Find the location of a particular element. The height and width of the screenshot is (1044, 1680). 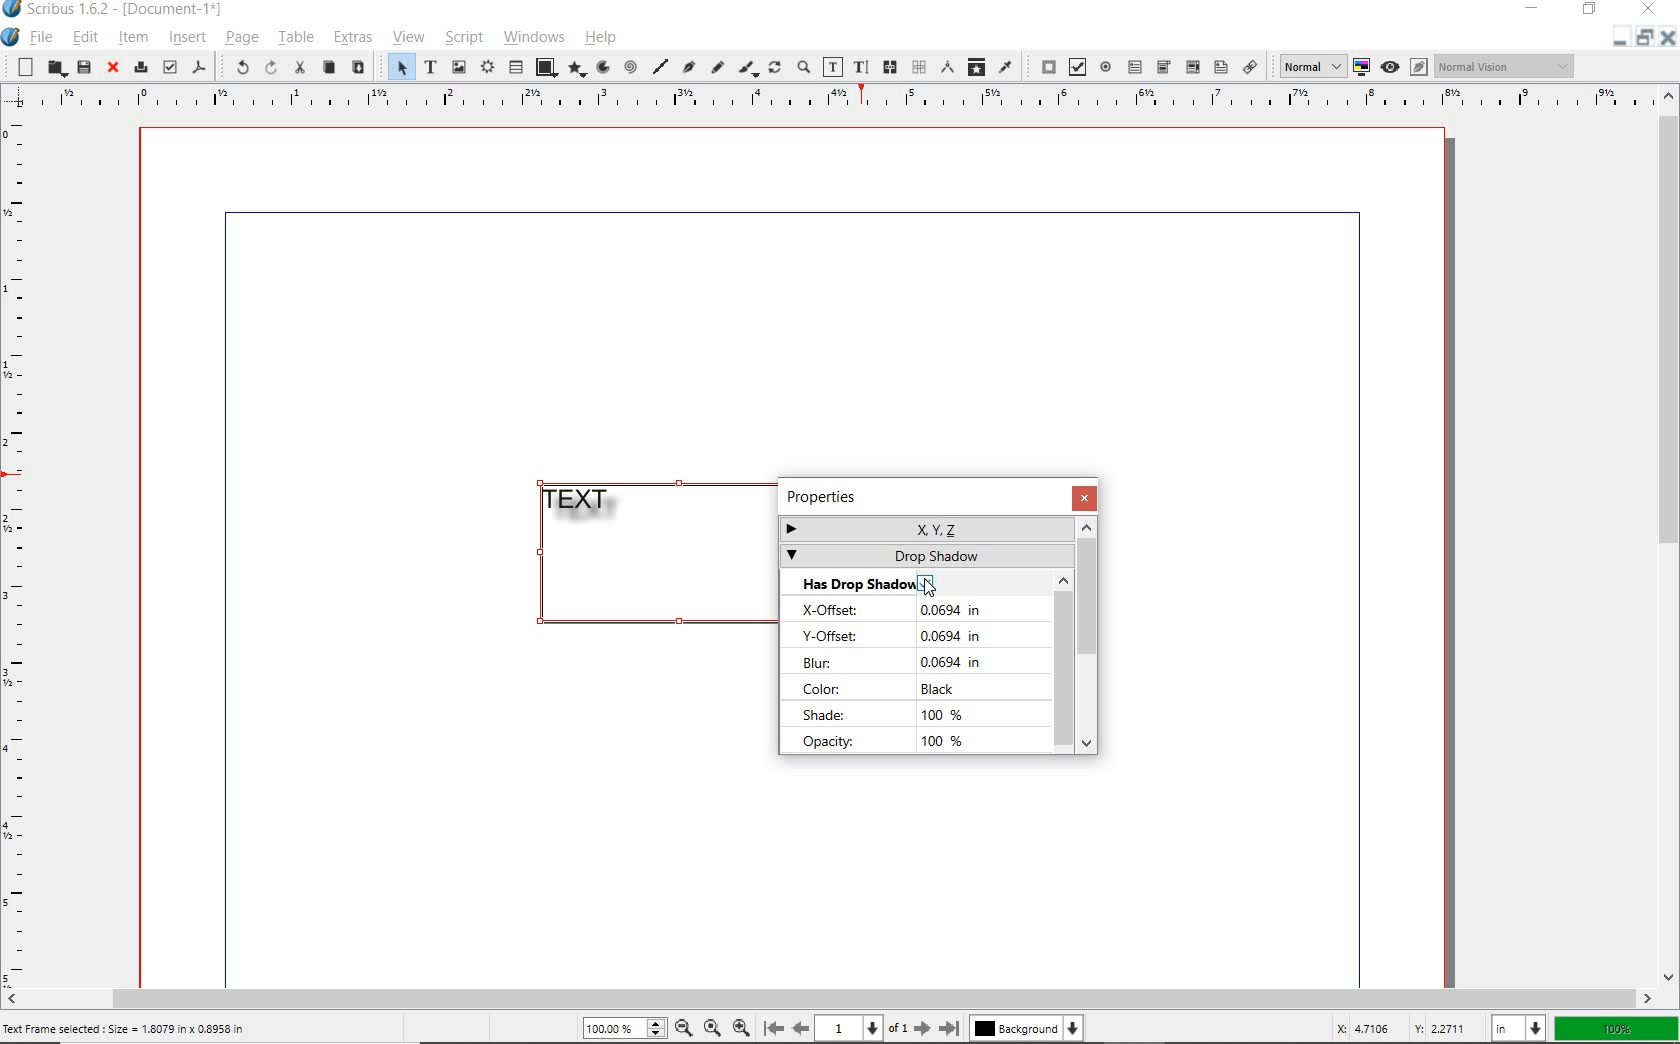

shape is located at coordinates (545, 66).